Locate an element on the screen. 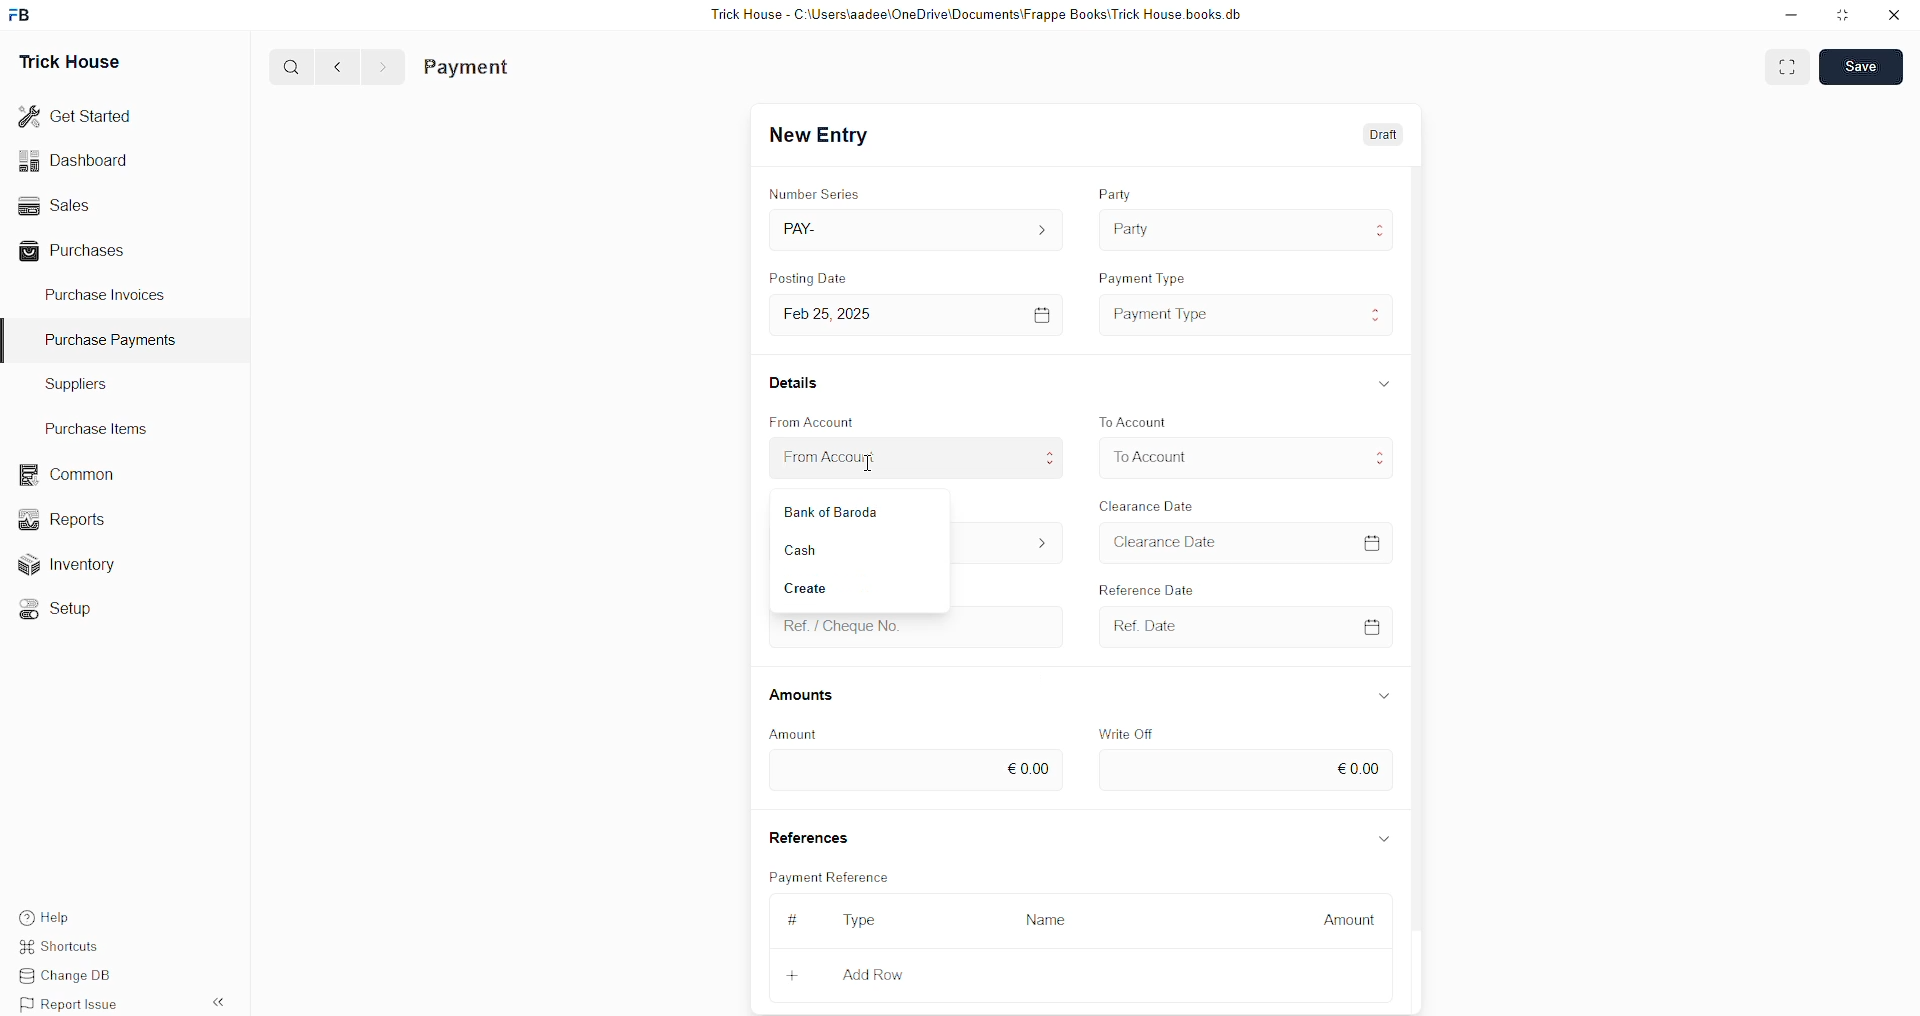 This screenshot has height=1016, width=1920. Details is located at coordinates (798, 381).